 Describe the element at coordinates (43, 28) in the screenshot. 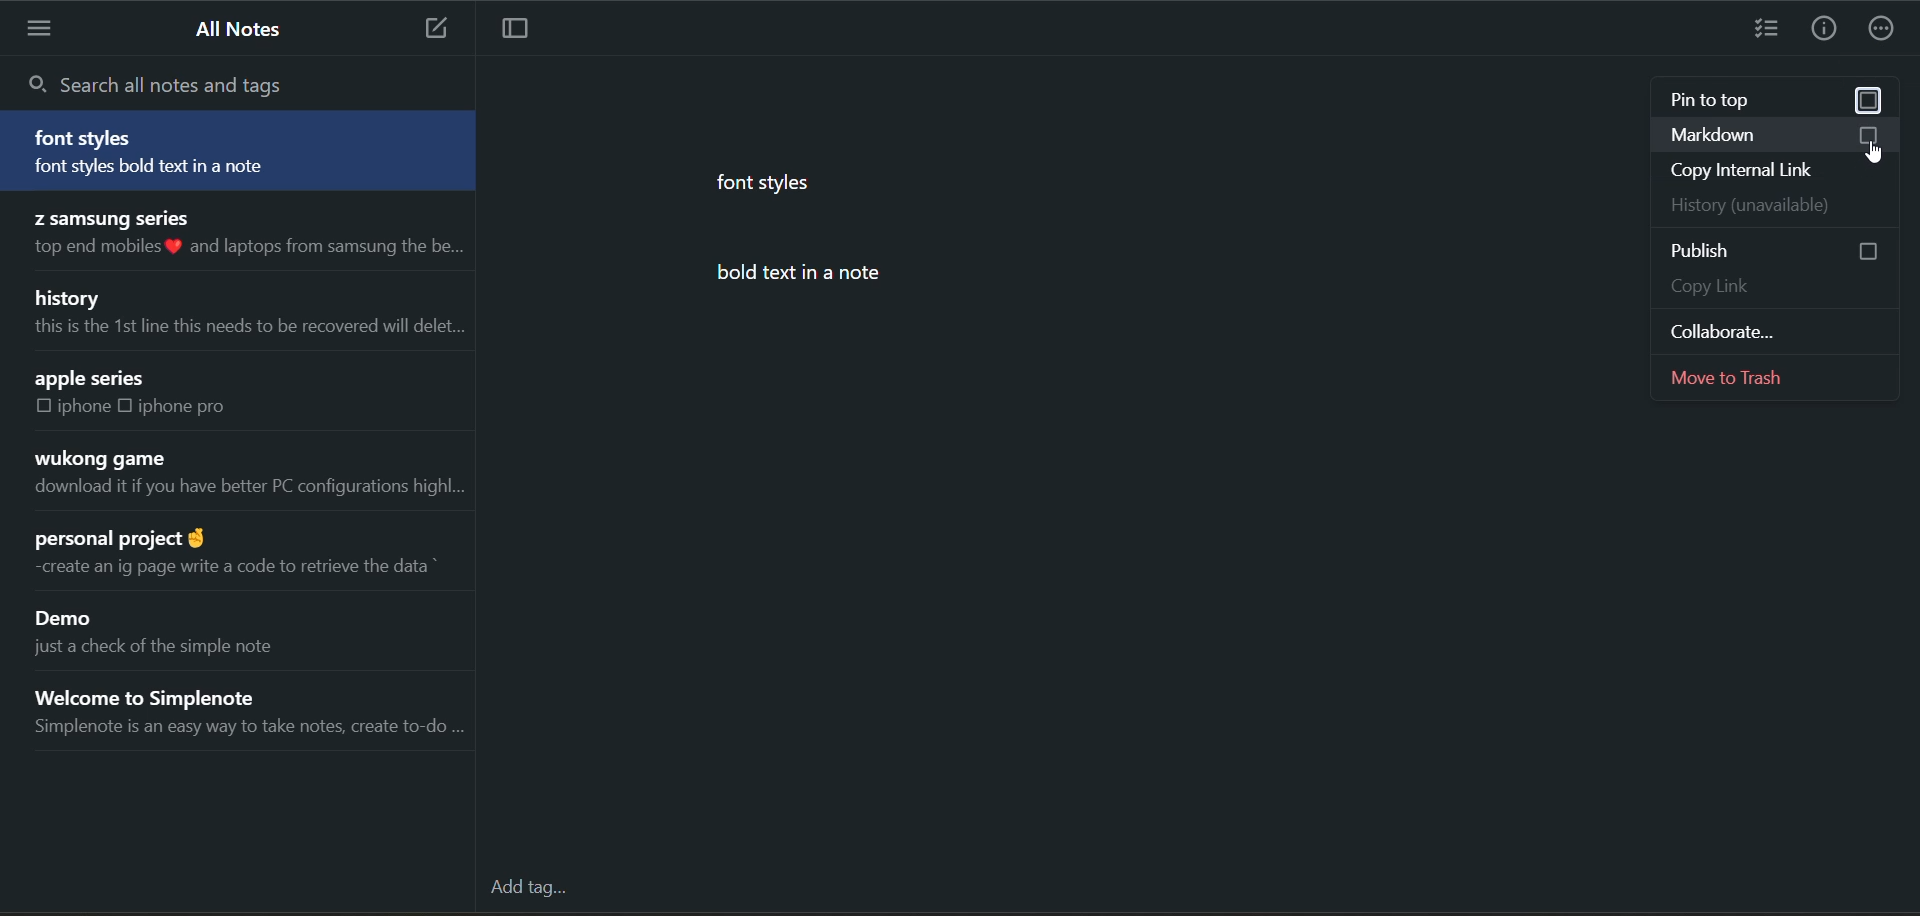

I see `menu` at that location.